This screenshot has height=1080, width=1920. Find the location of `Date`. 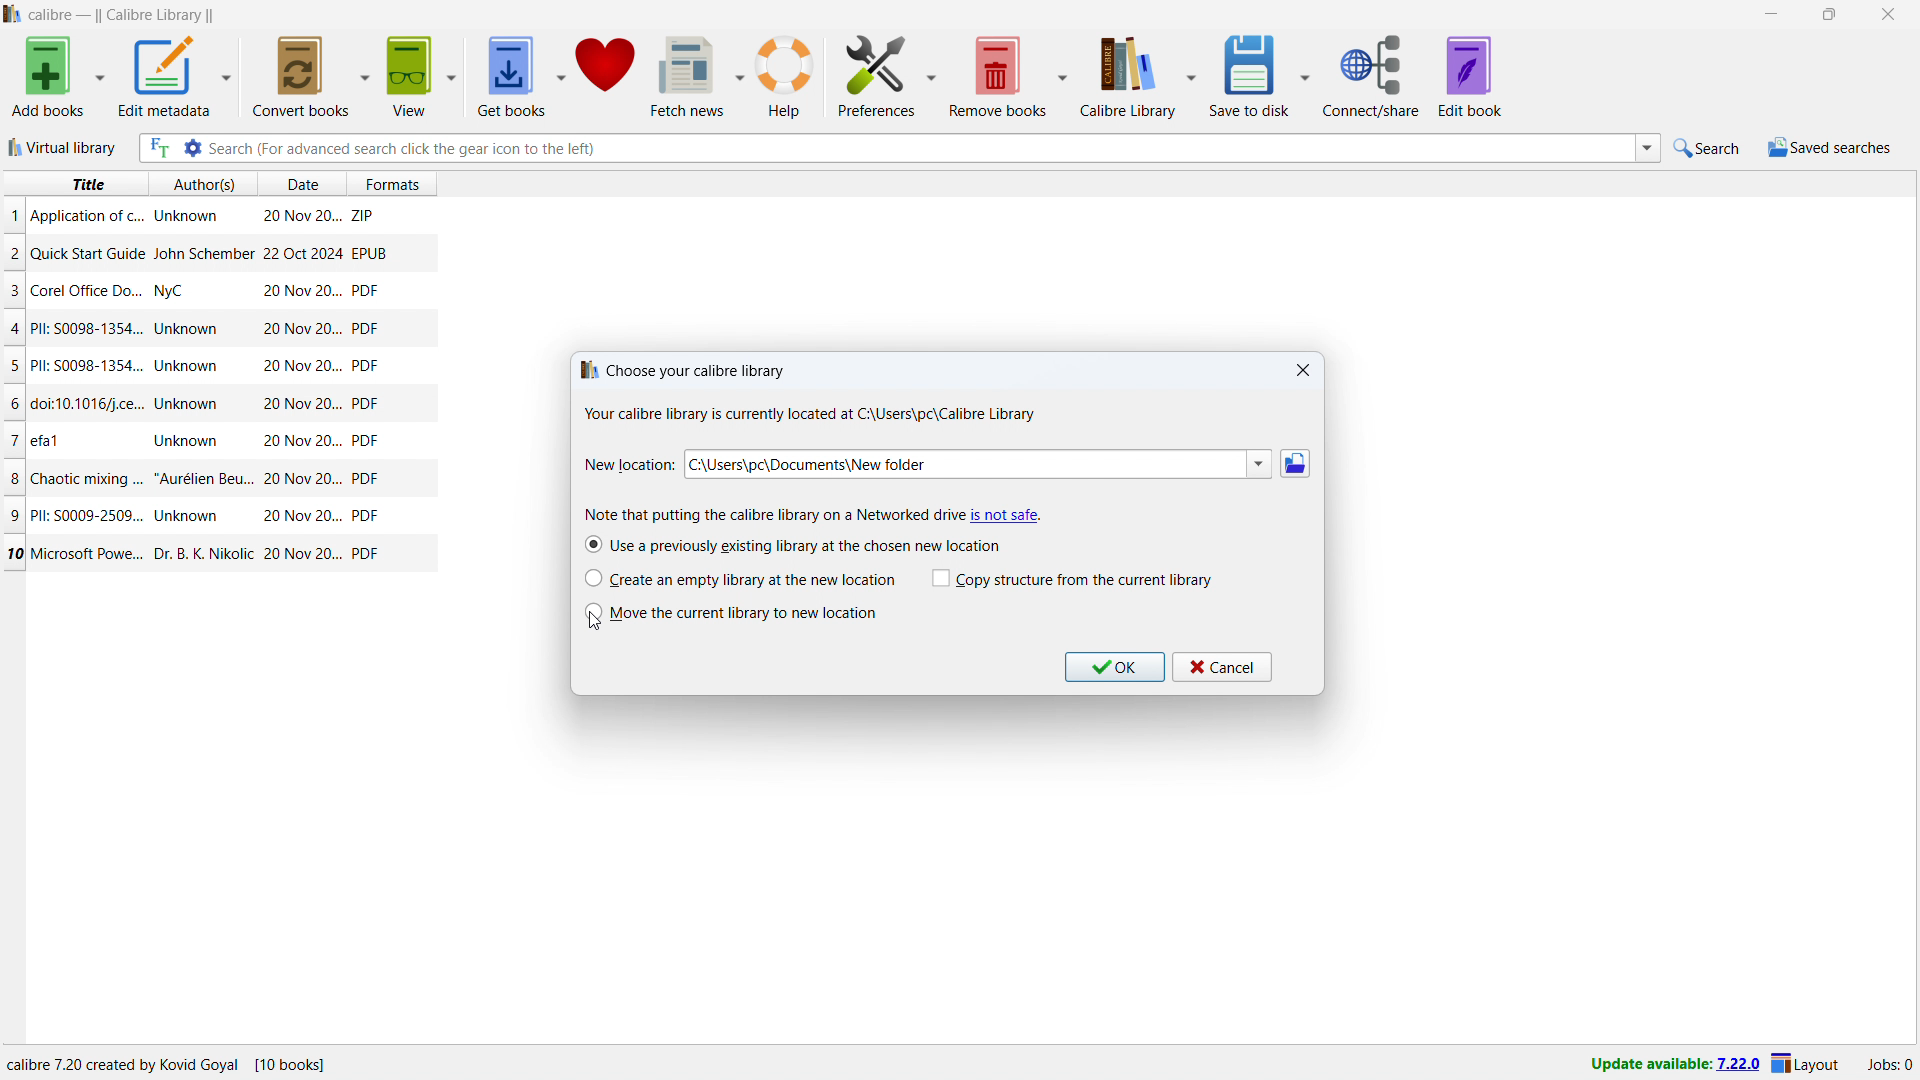

Date is located at coordinates (303, 555).